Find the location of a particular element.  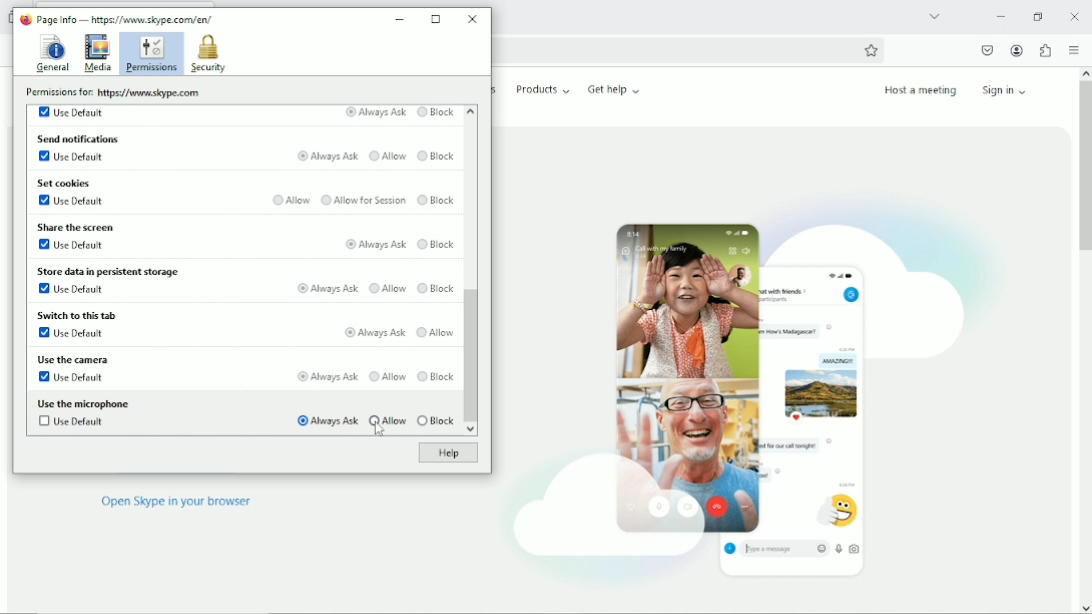

Get help is located at coordinates (614, 89).